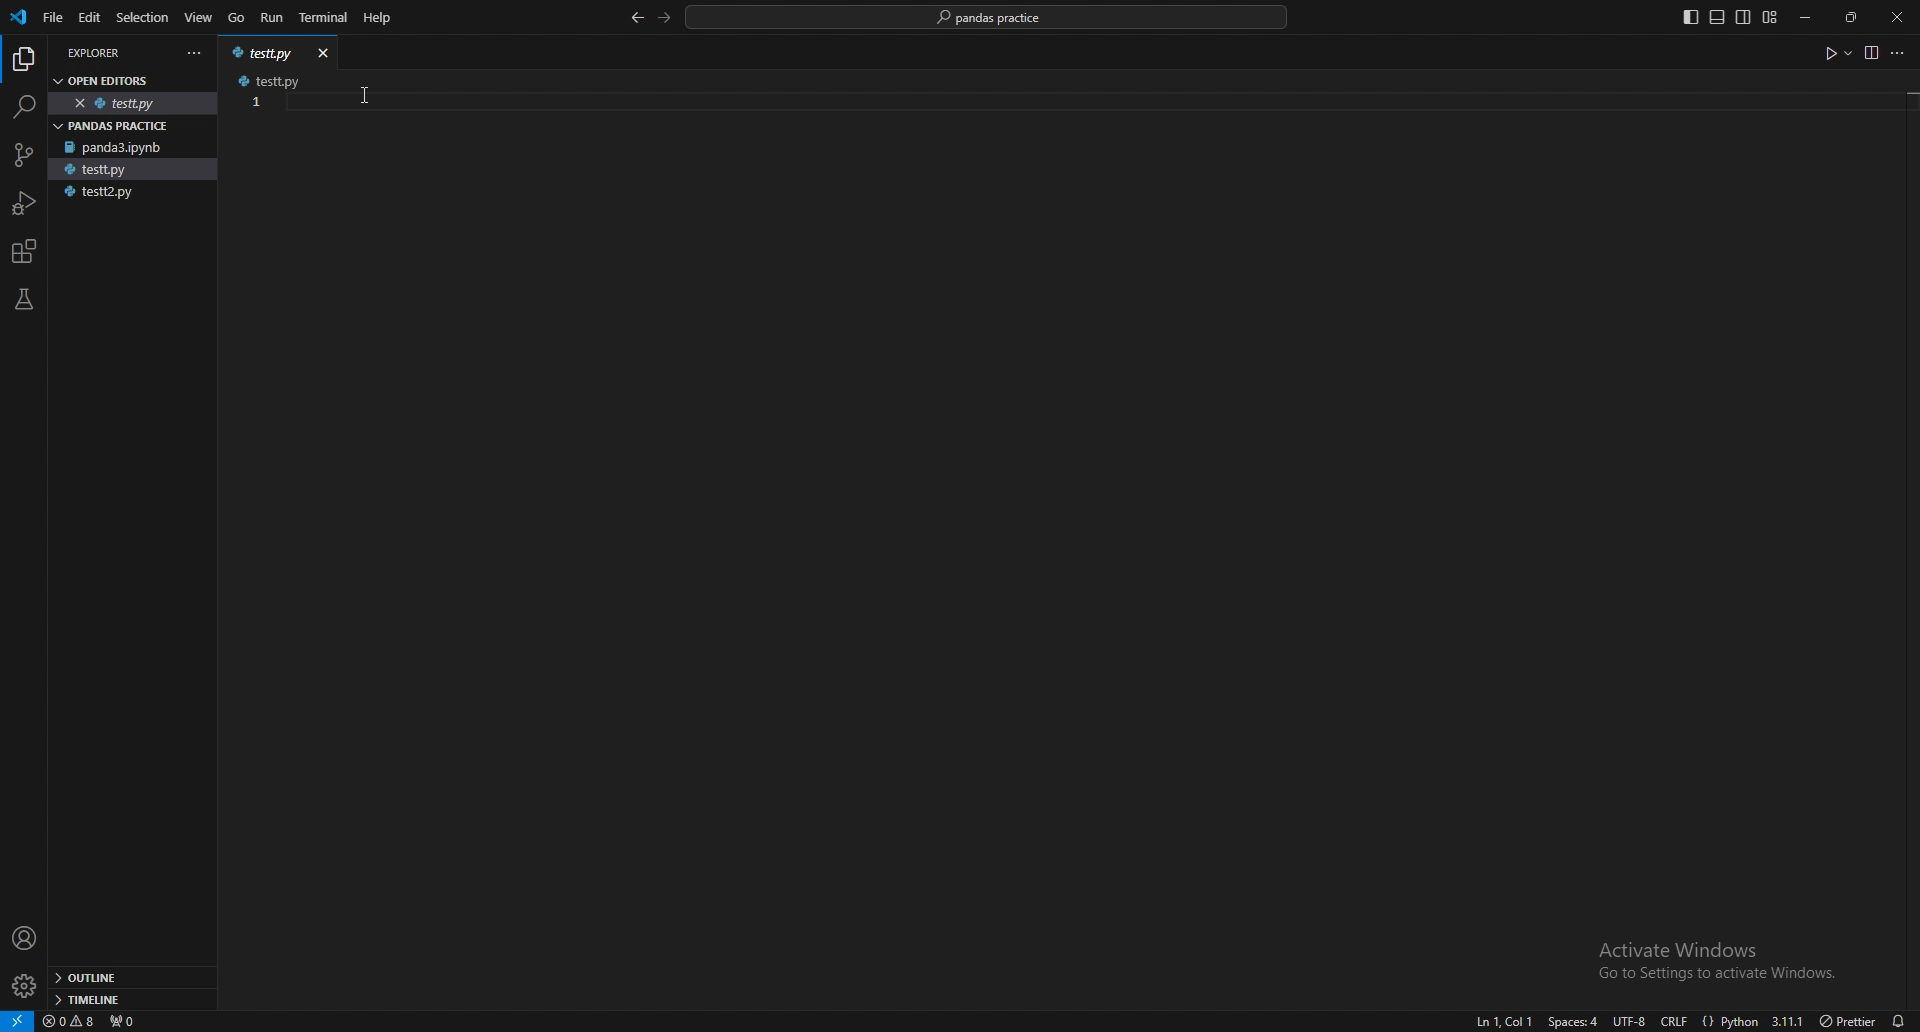 The image size is (1920, 1032). Describe the element at coordinates (1676, 1020) in the screenshot. I see `crlf` at that location.